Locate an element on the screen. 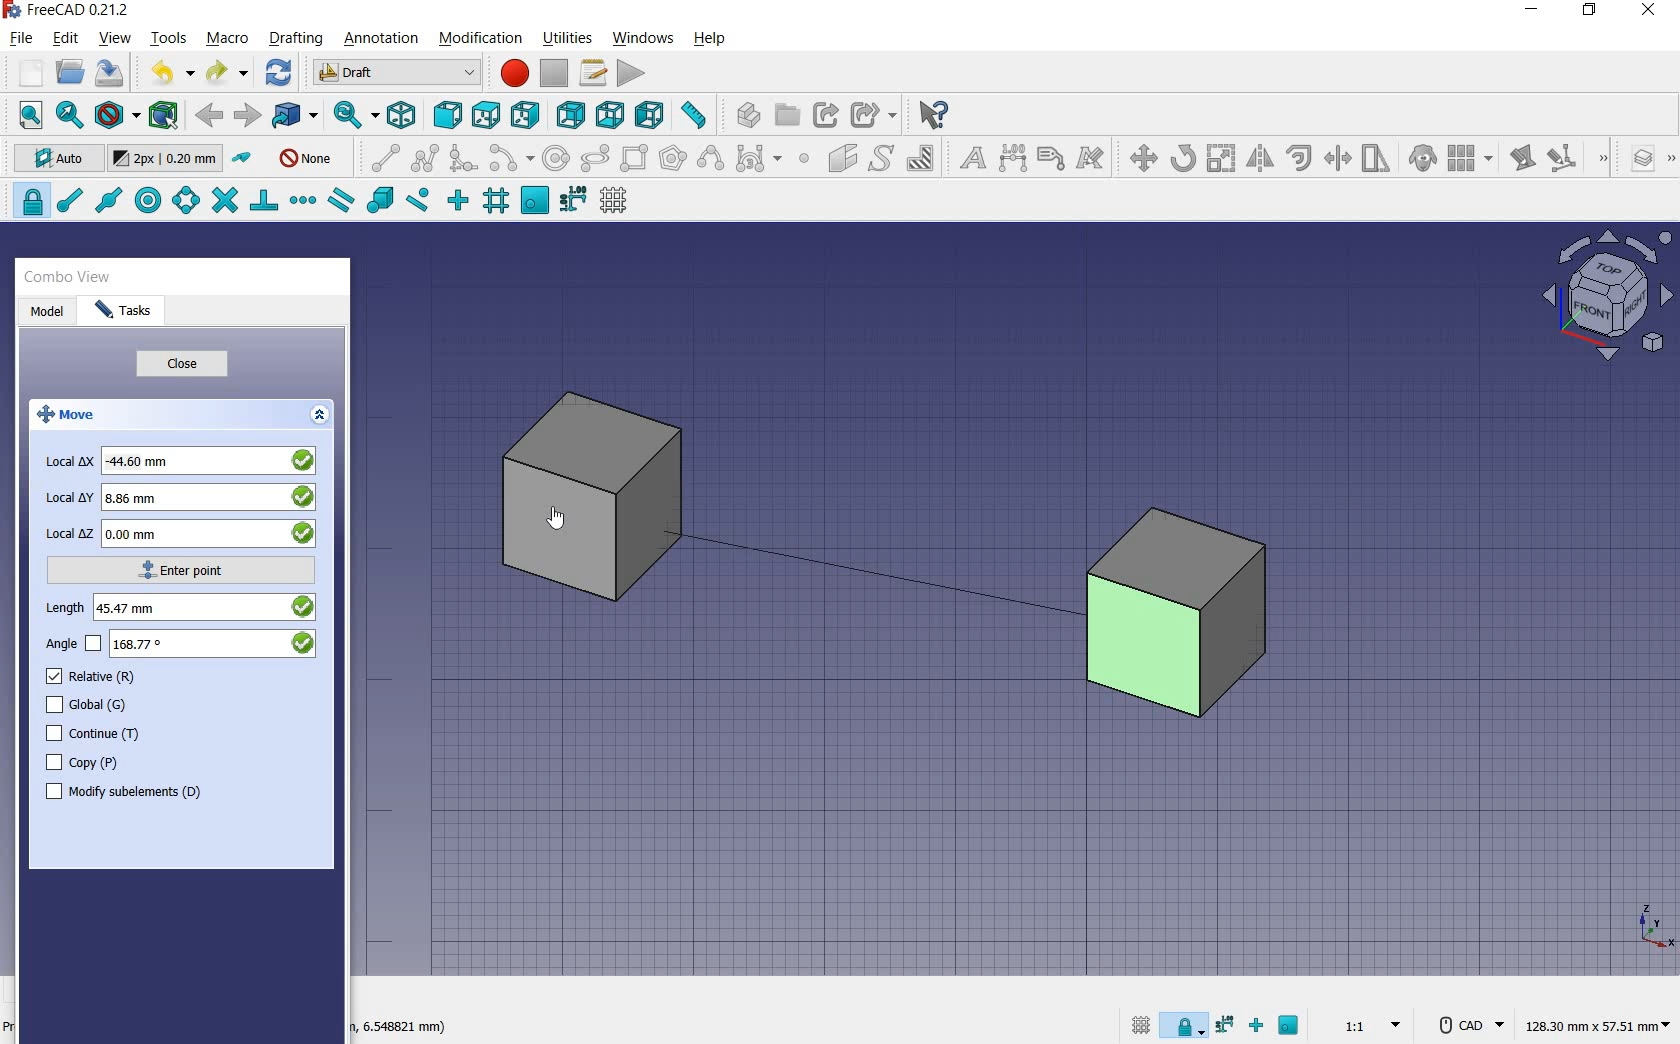 This screenshot has height=1044, width=1680. close is located at coordinates (337, 275).